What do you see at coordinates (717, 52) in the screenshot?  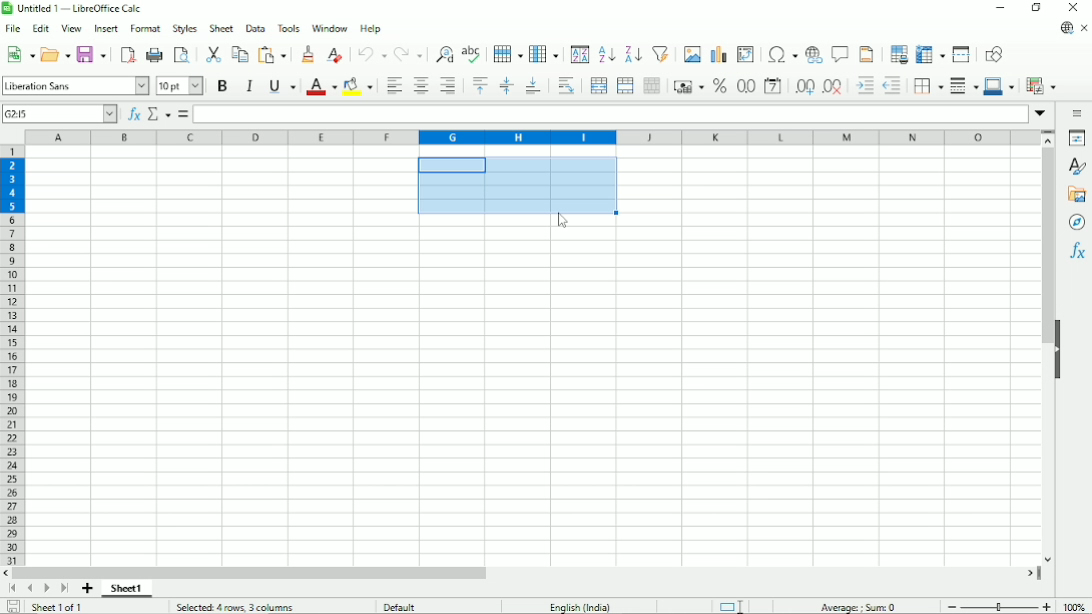 I see `Insert chart` at bounding box center [717, 52].